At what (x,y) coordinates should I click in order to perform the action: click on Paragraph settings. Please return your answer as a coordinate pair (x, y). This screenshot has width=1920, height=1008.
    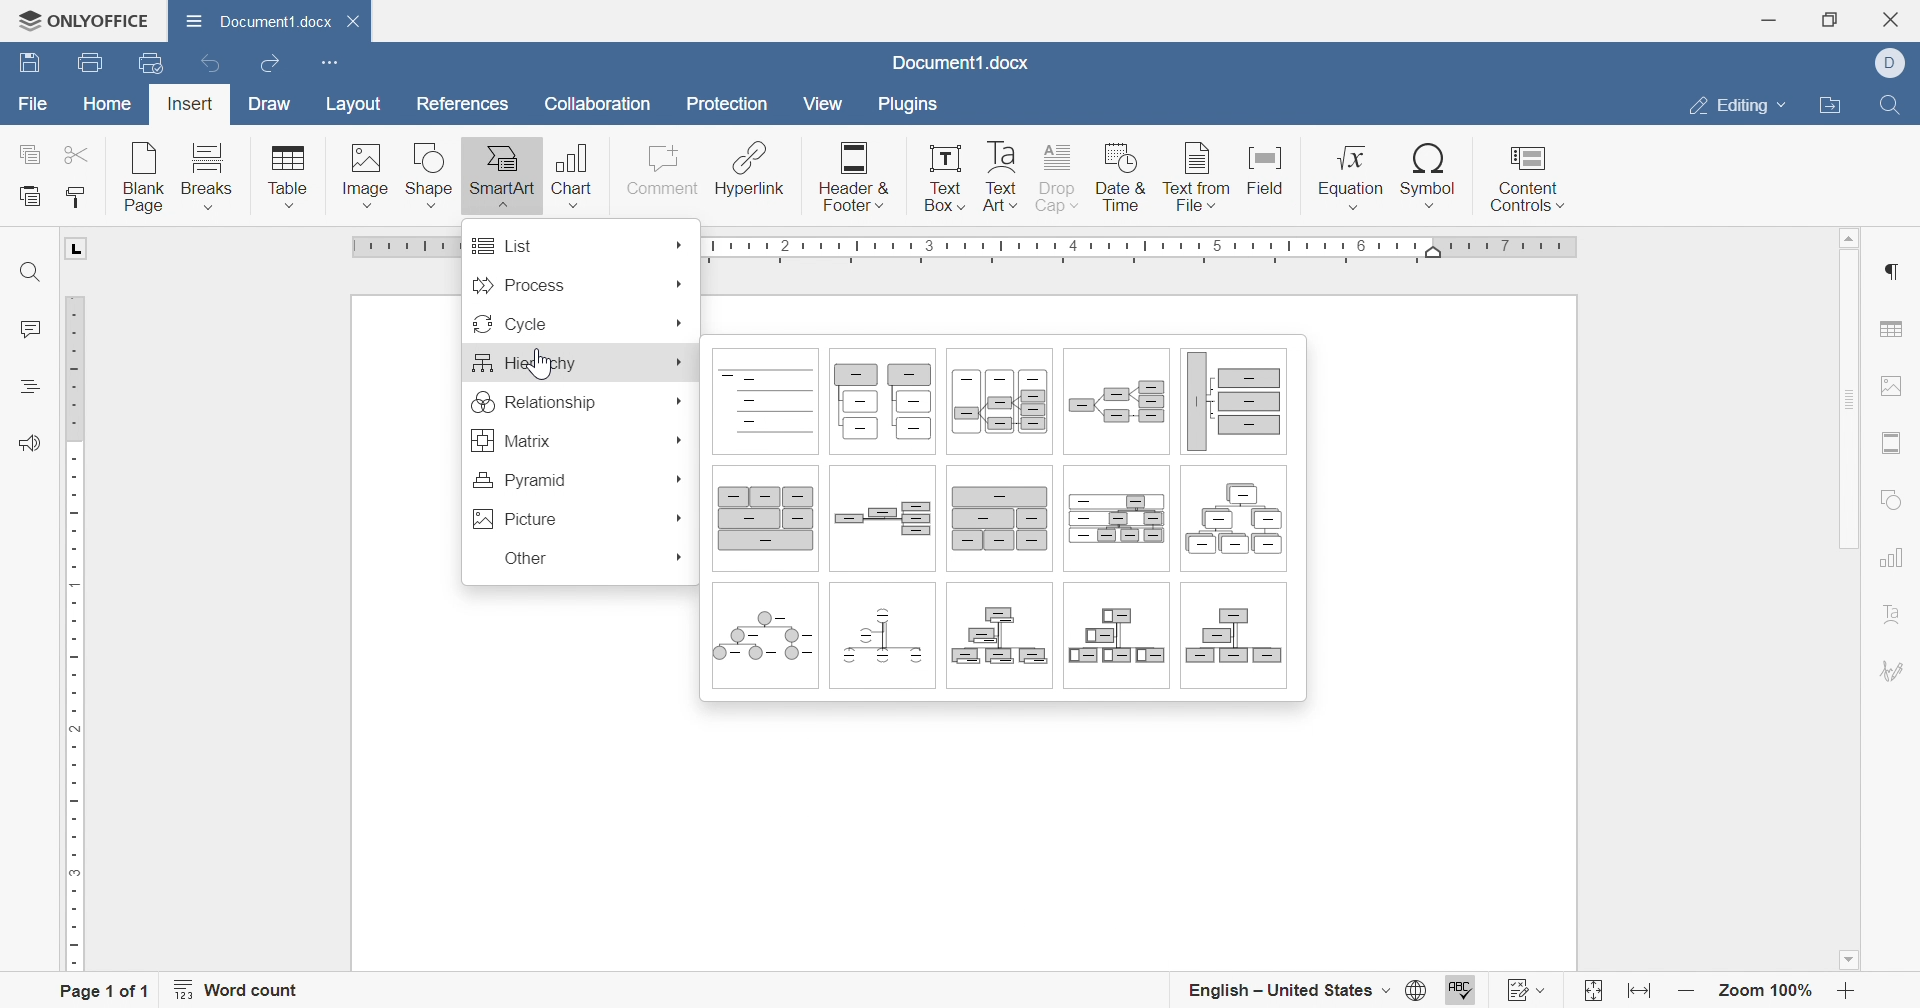
    Looking at the image, I should click on (1892, 272).